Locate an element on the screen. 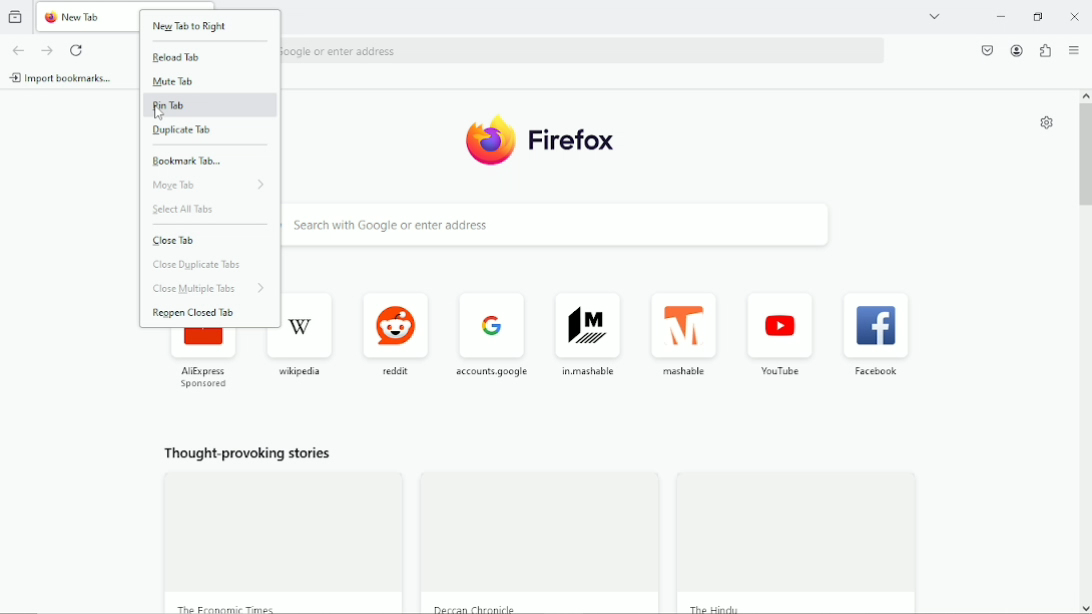 The width and height of the screenshot is (1092, 614). facebook is located at coordinates (879, 338).